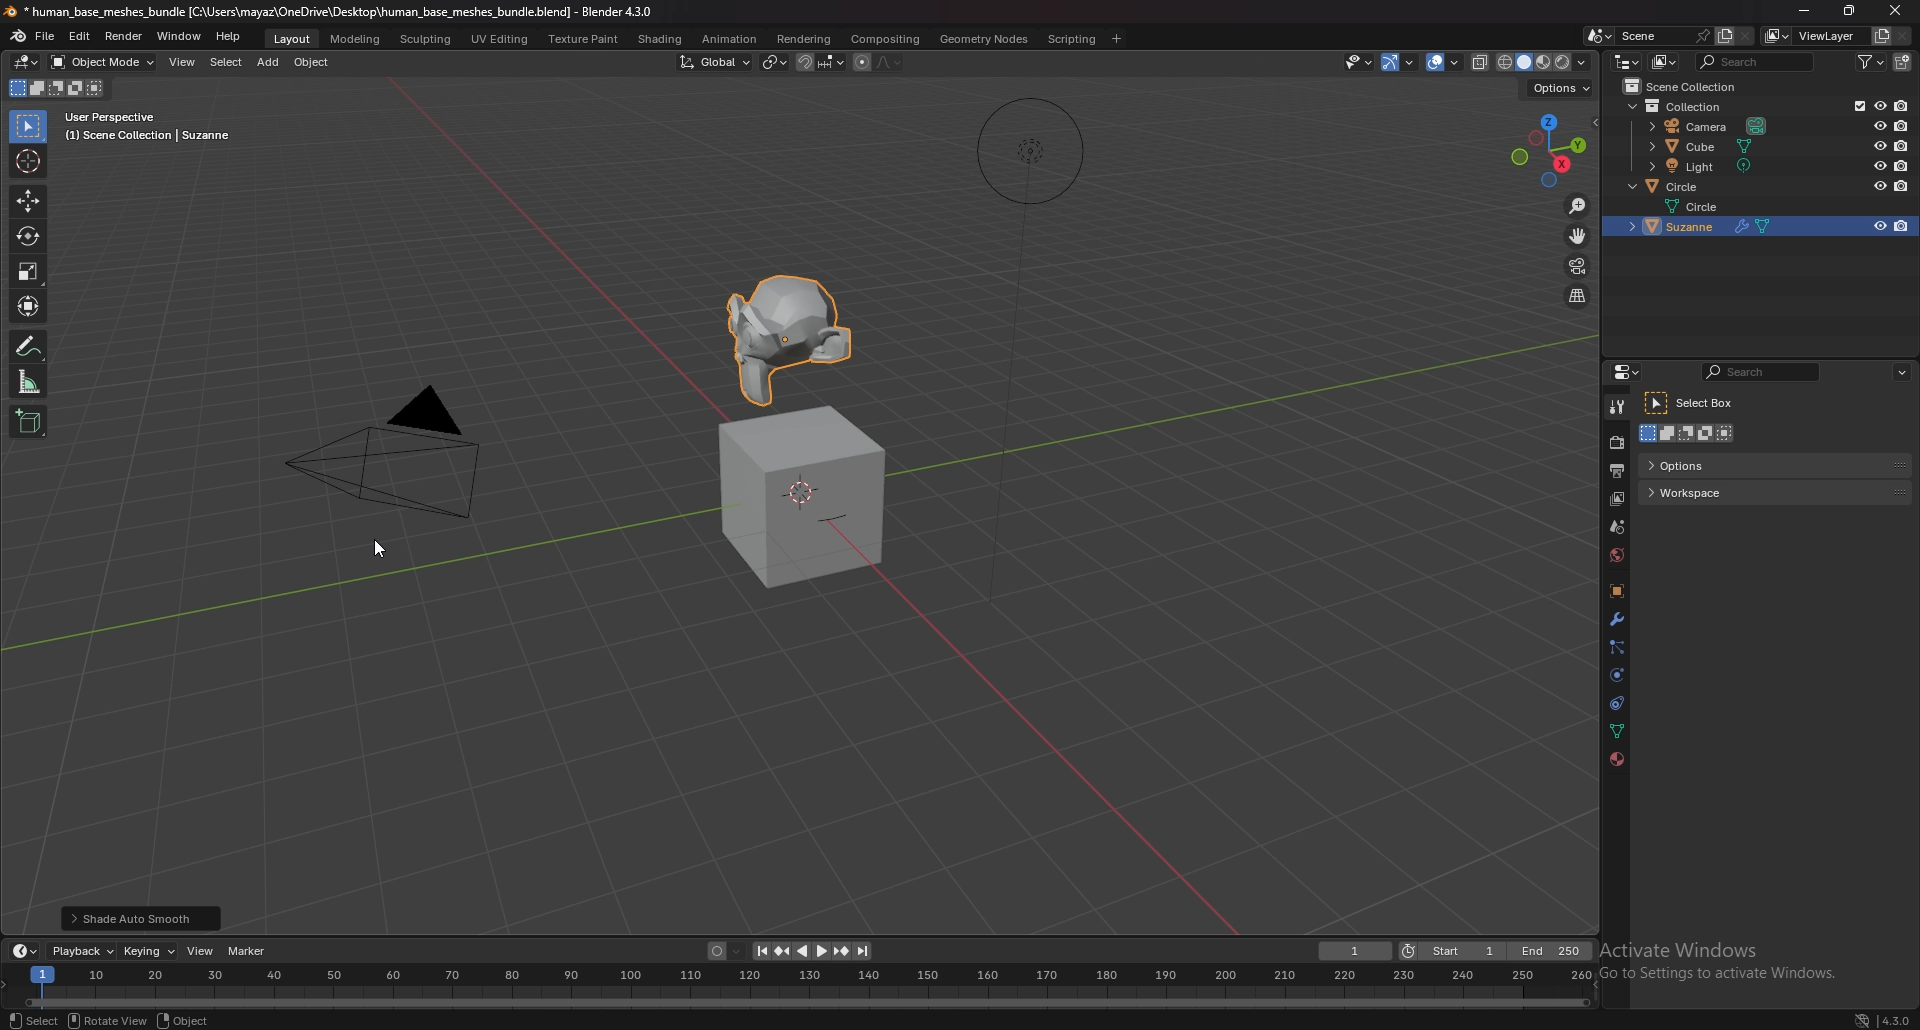 The height and width of the screenshot is (1030, 1920). Describe the element at coordinates (790, 338) in the screenshot. I see `suzanne` at that location.